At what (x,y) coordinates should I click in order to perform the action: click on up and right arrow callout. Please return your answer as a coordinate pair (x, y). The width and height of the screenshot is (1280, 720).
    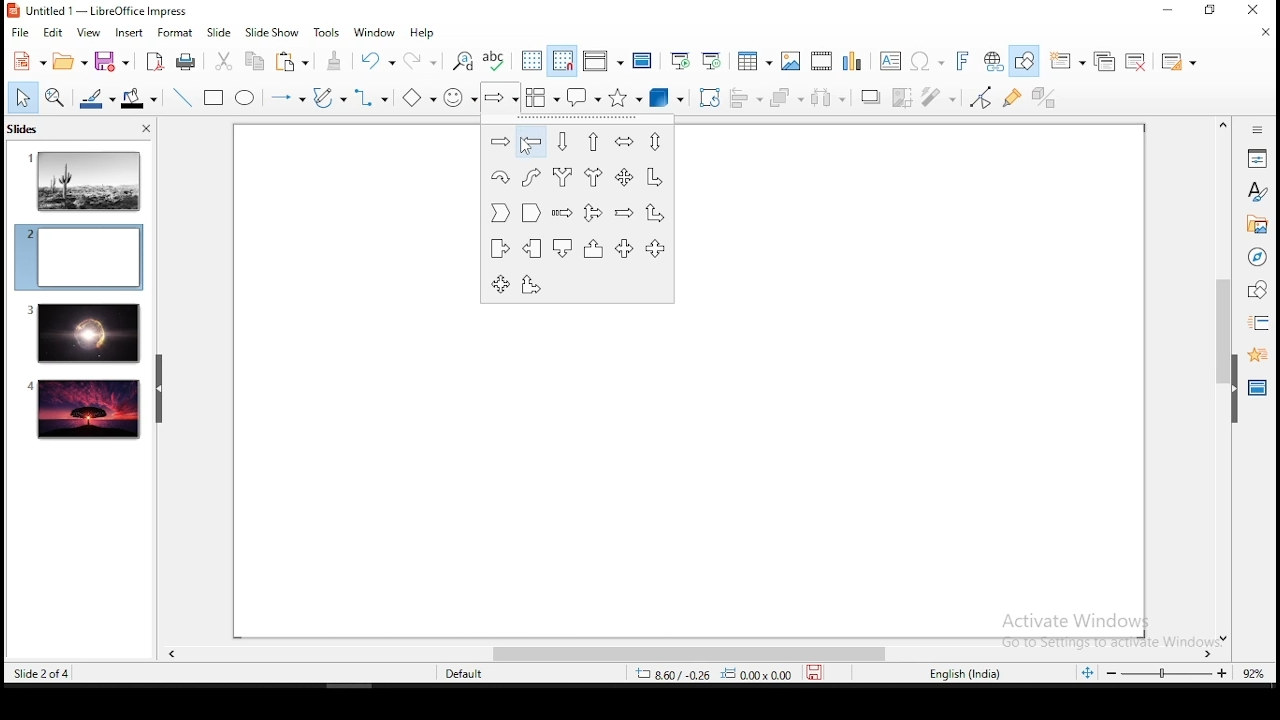
    Looking at the image, I should click on (531, 285).